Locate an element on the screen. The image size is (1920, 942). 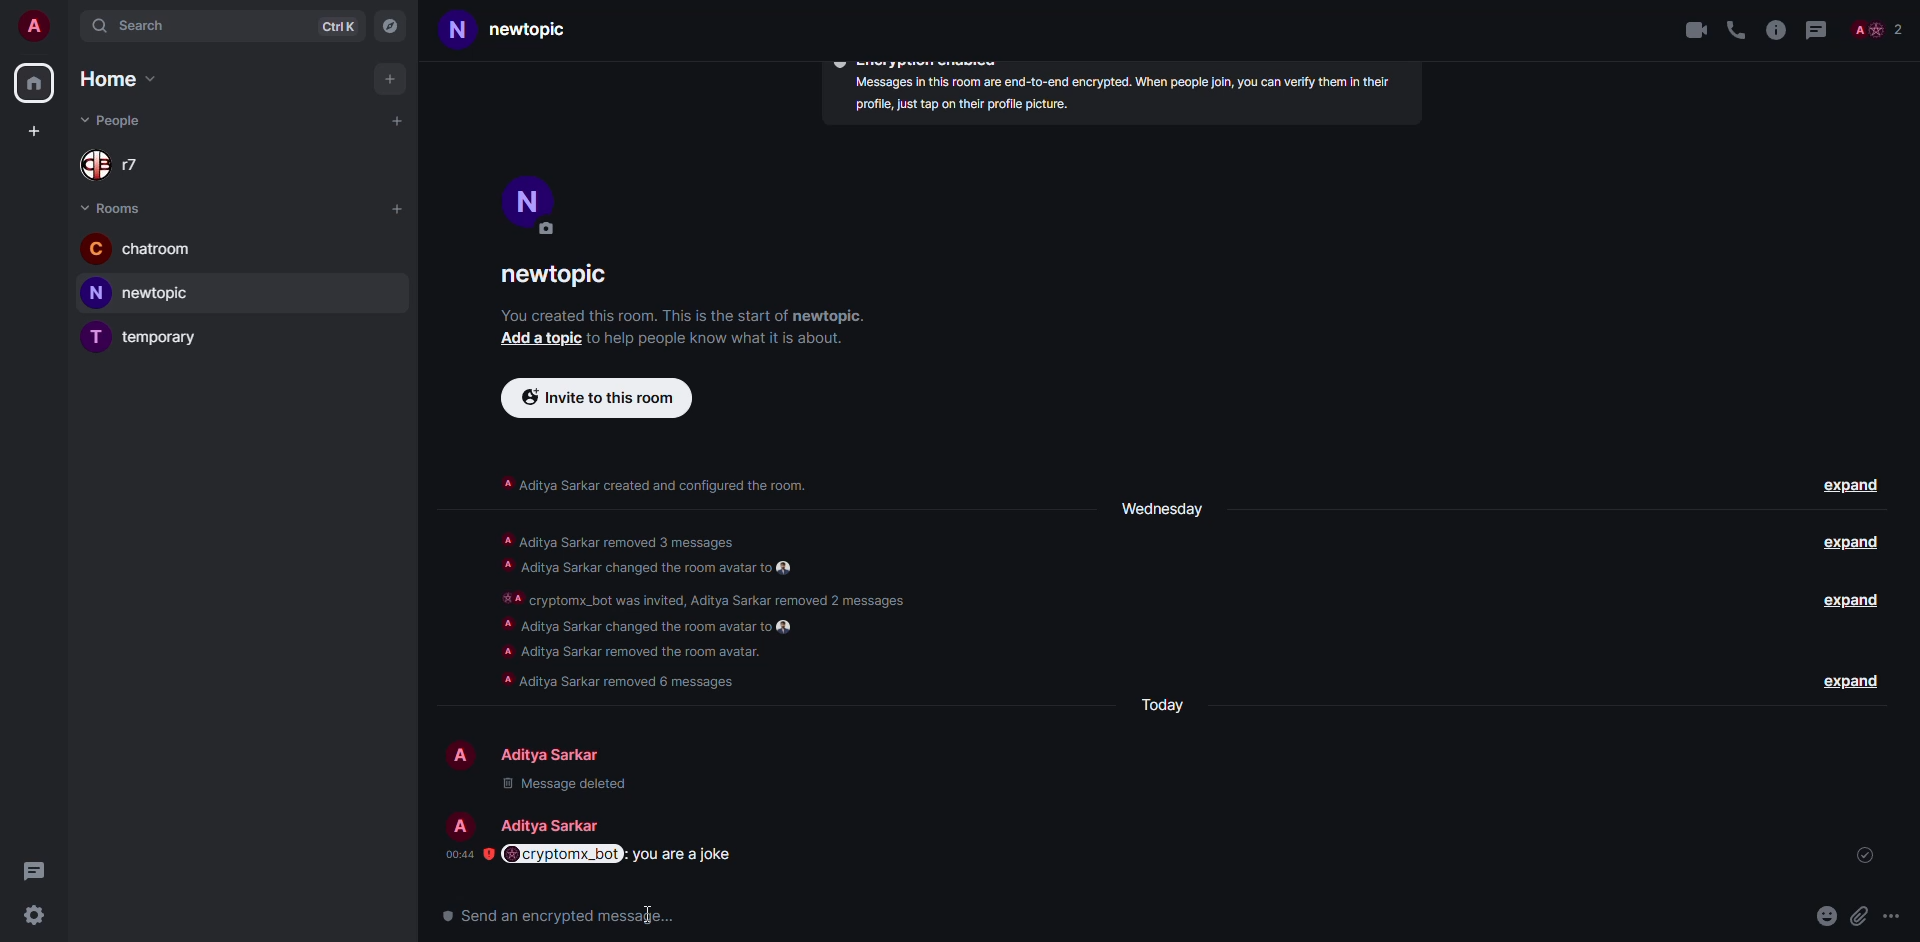
room is located at coordinates (138, 248).